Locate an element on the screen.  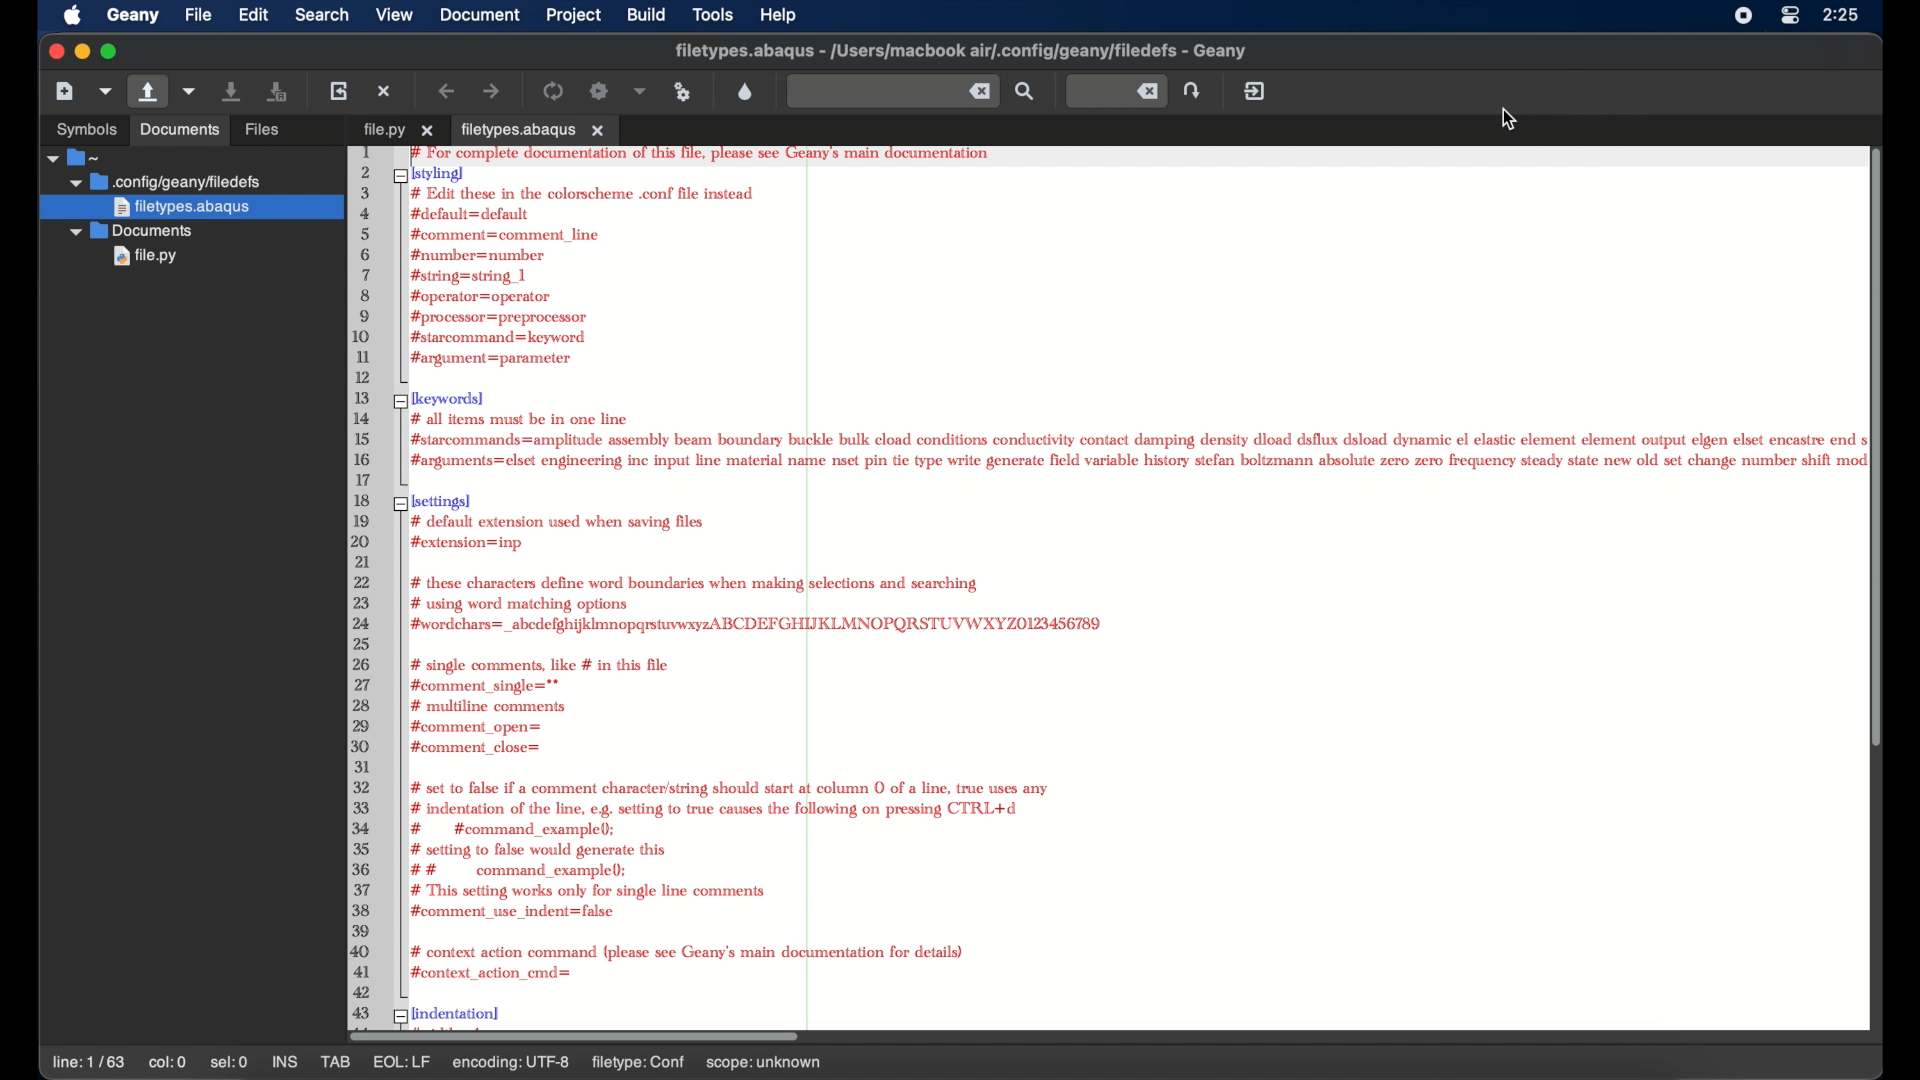
geany is located at coordinates (966, 53).